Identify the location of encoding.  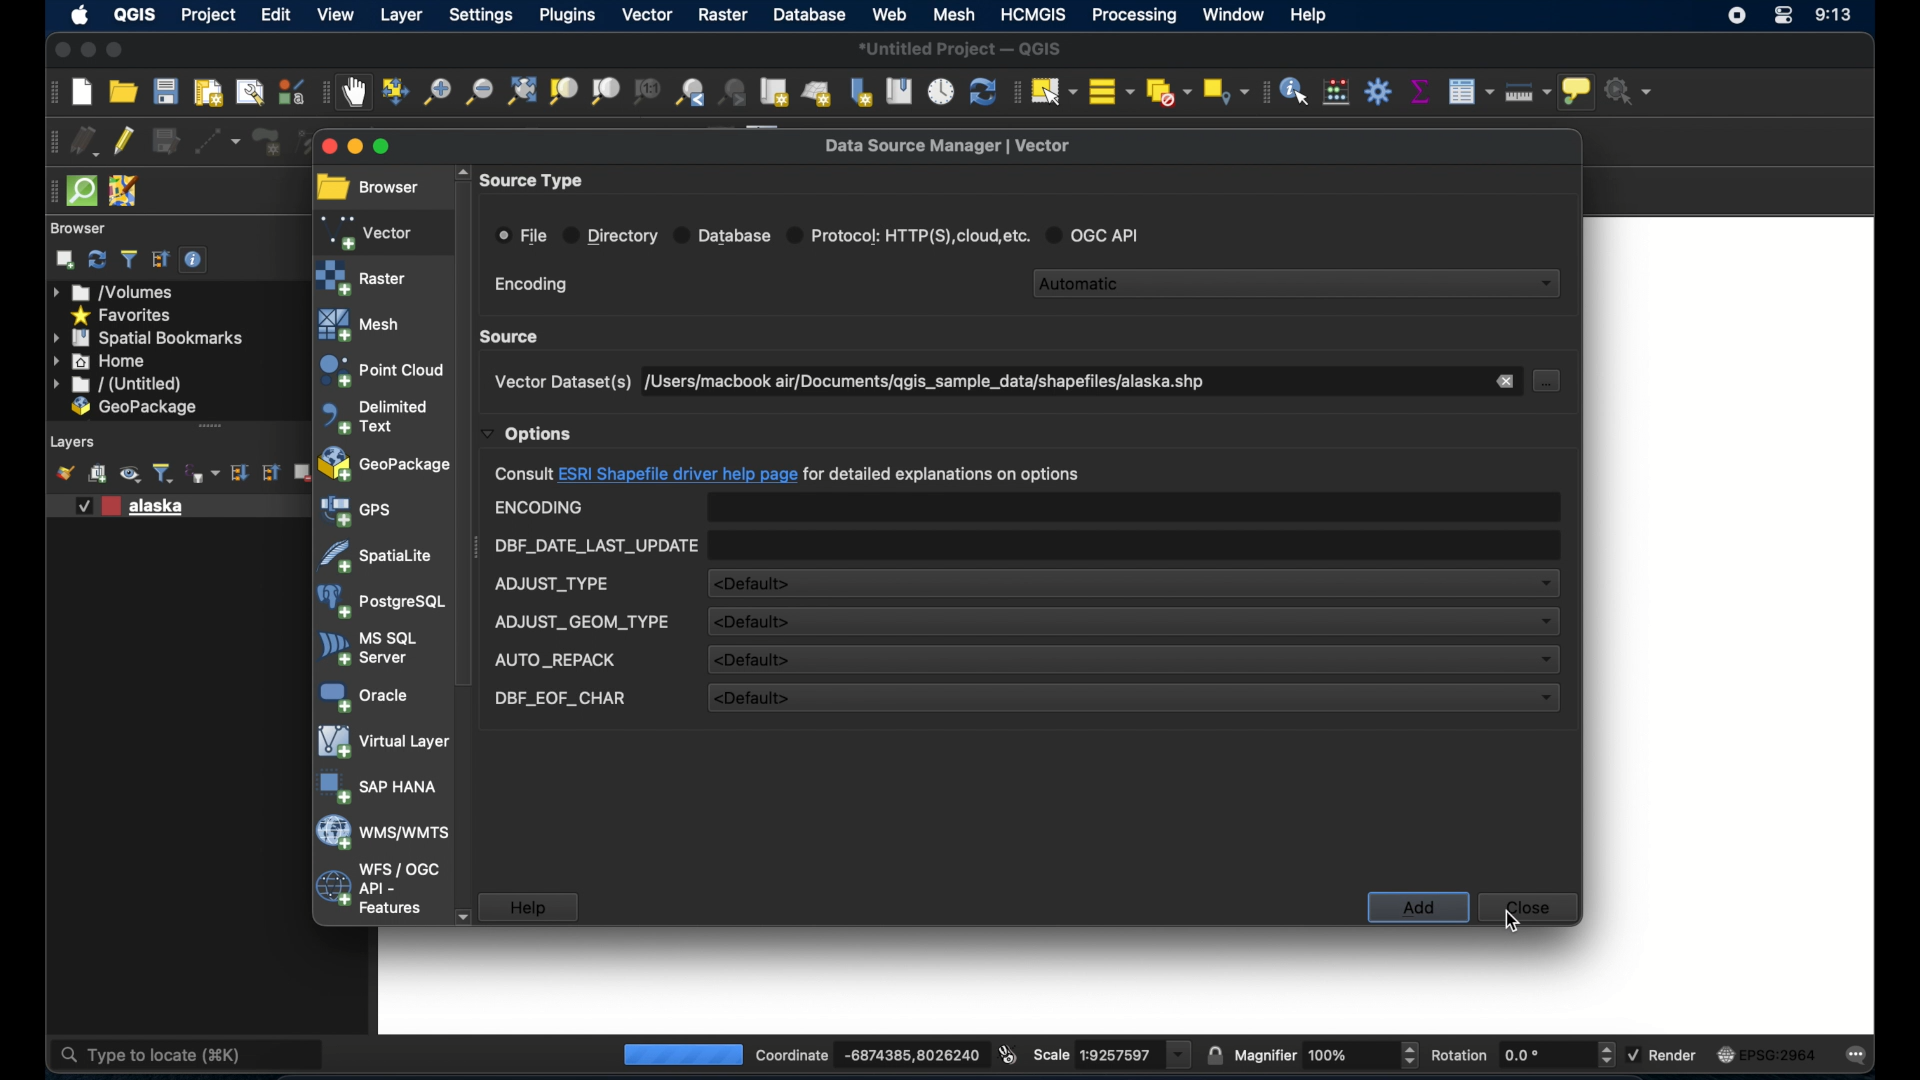
(540, 508).